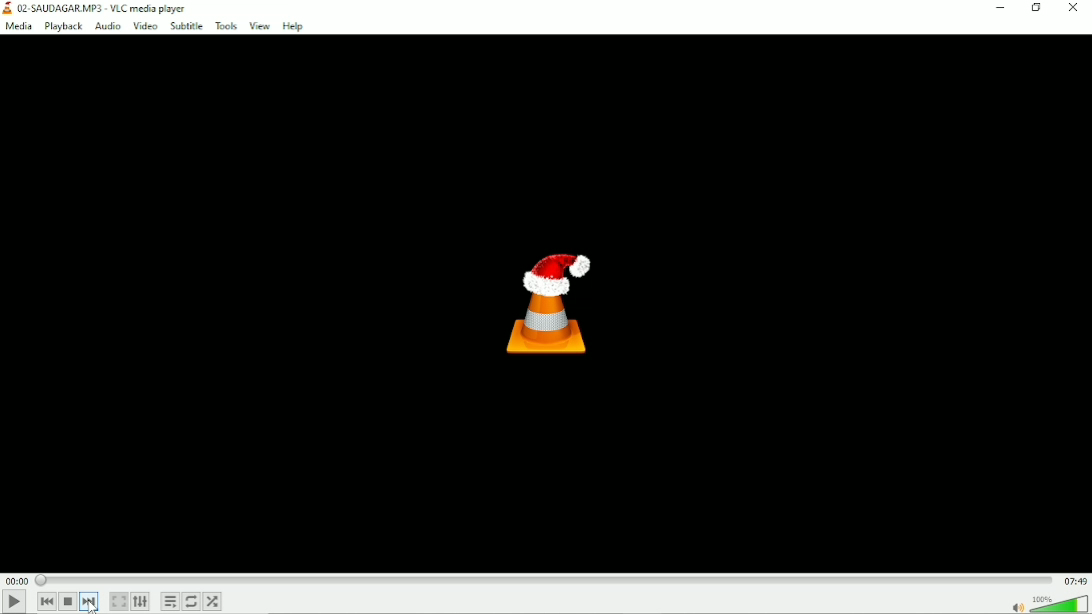 Image resolution: width=1092 pixels, height=614 pixels. What do you see at coordinates (45, 601) in the screenshot?
I see `Previous` at bounding box center [45, 601].